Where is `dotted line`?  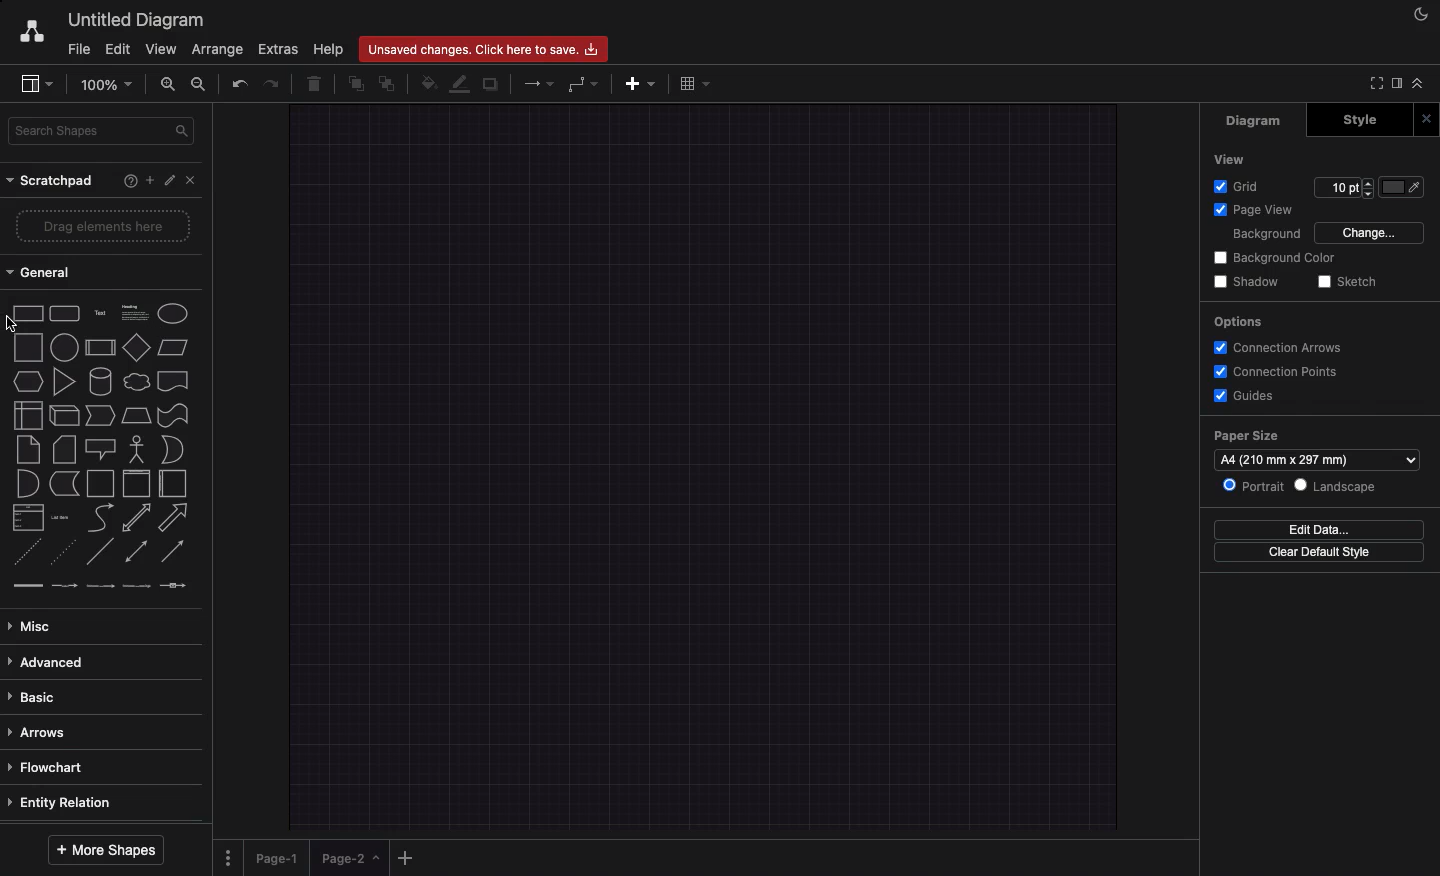 dotted line is located at coordinates (66, 554).